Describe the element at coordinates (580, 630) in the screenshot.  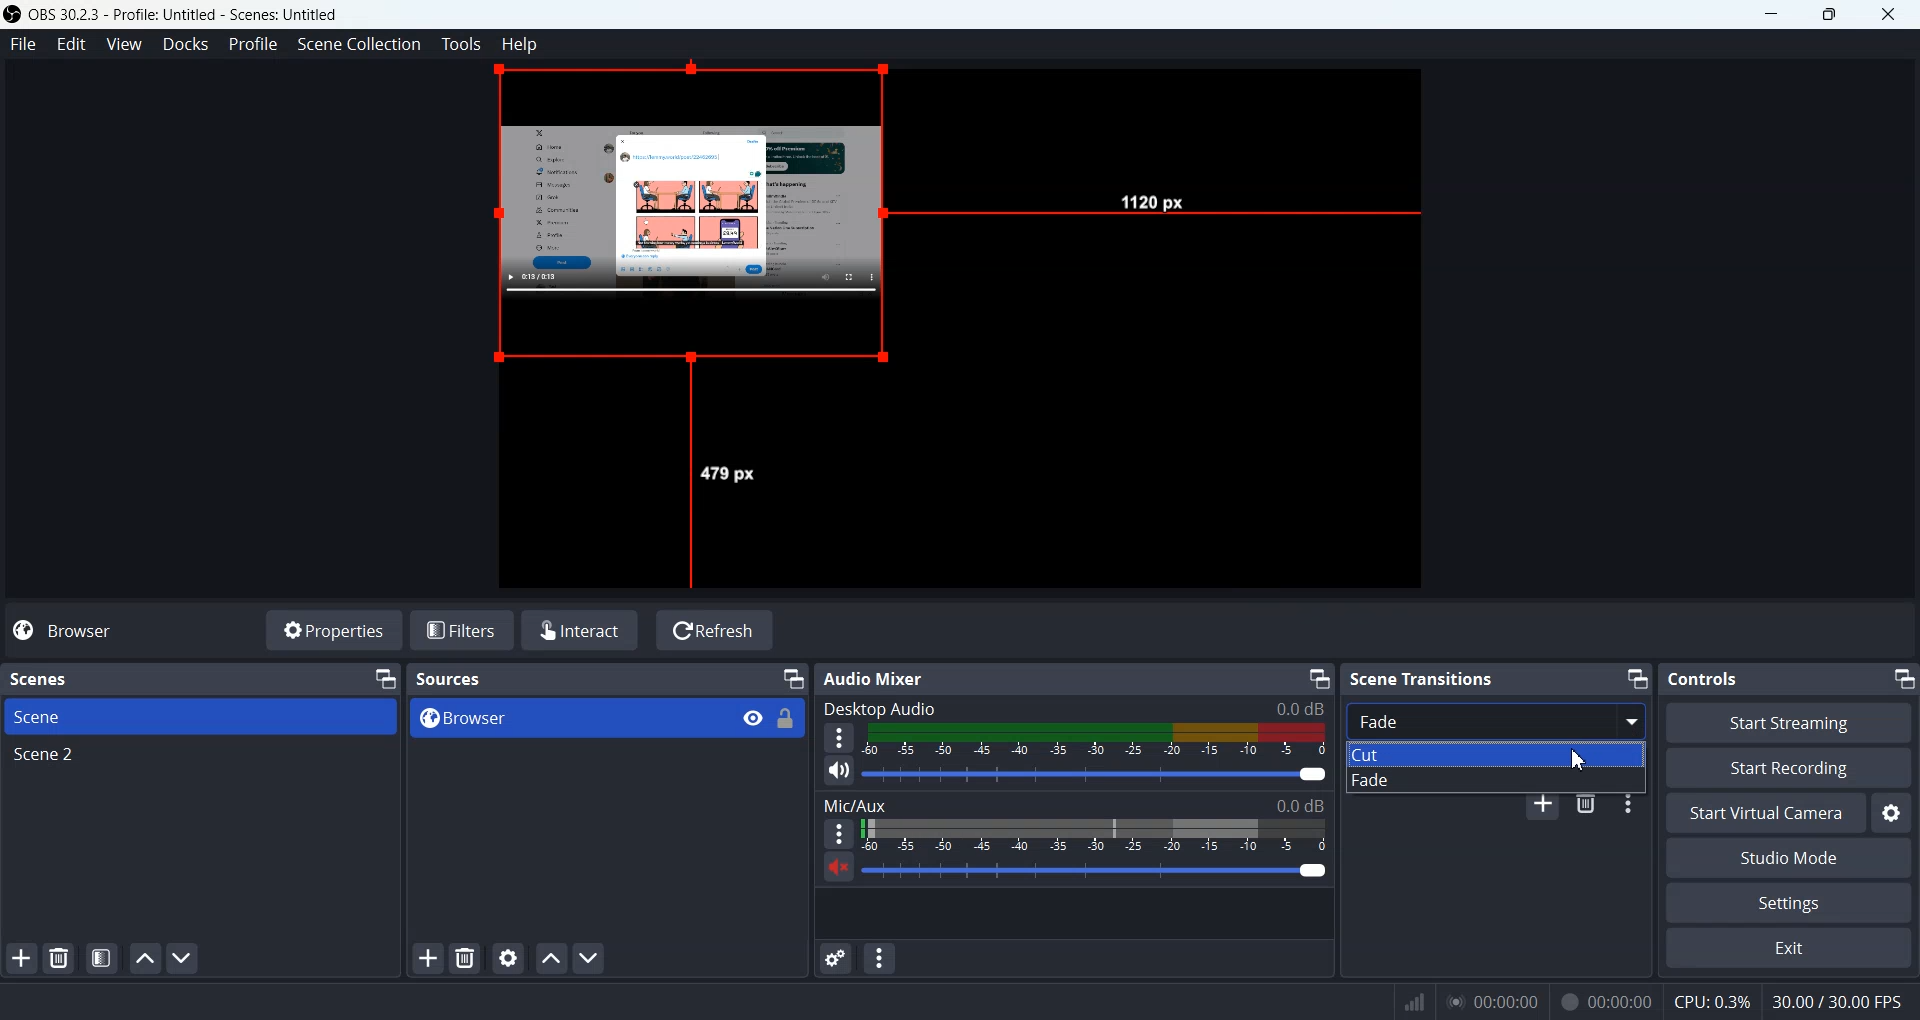
I see `Interact` at that location.